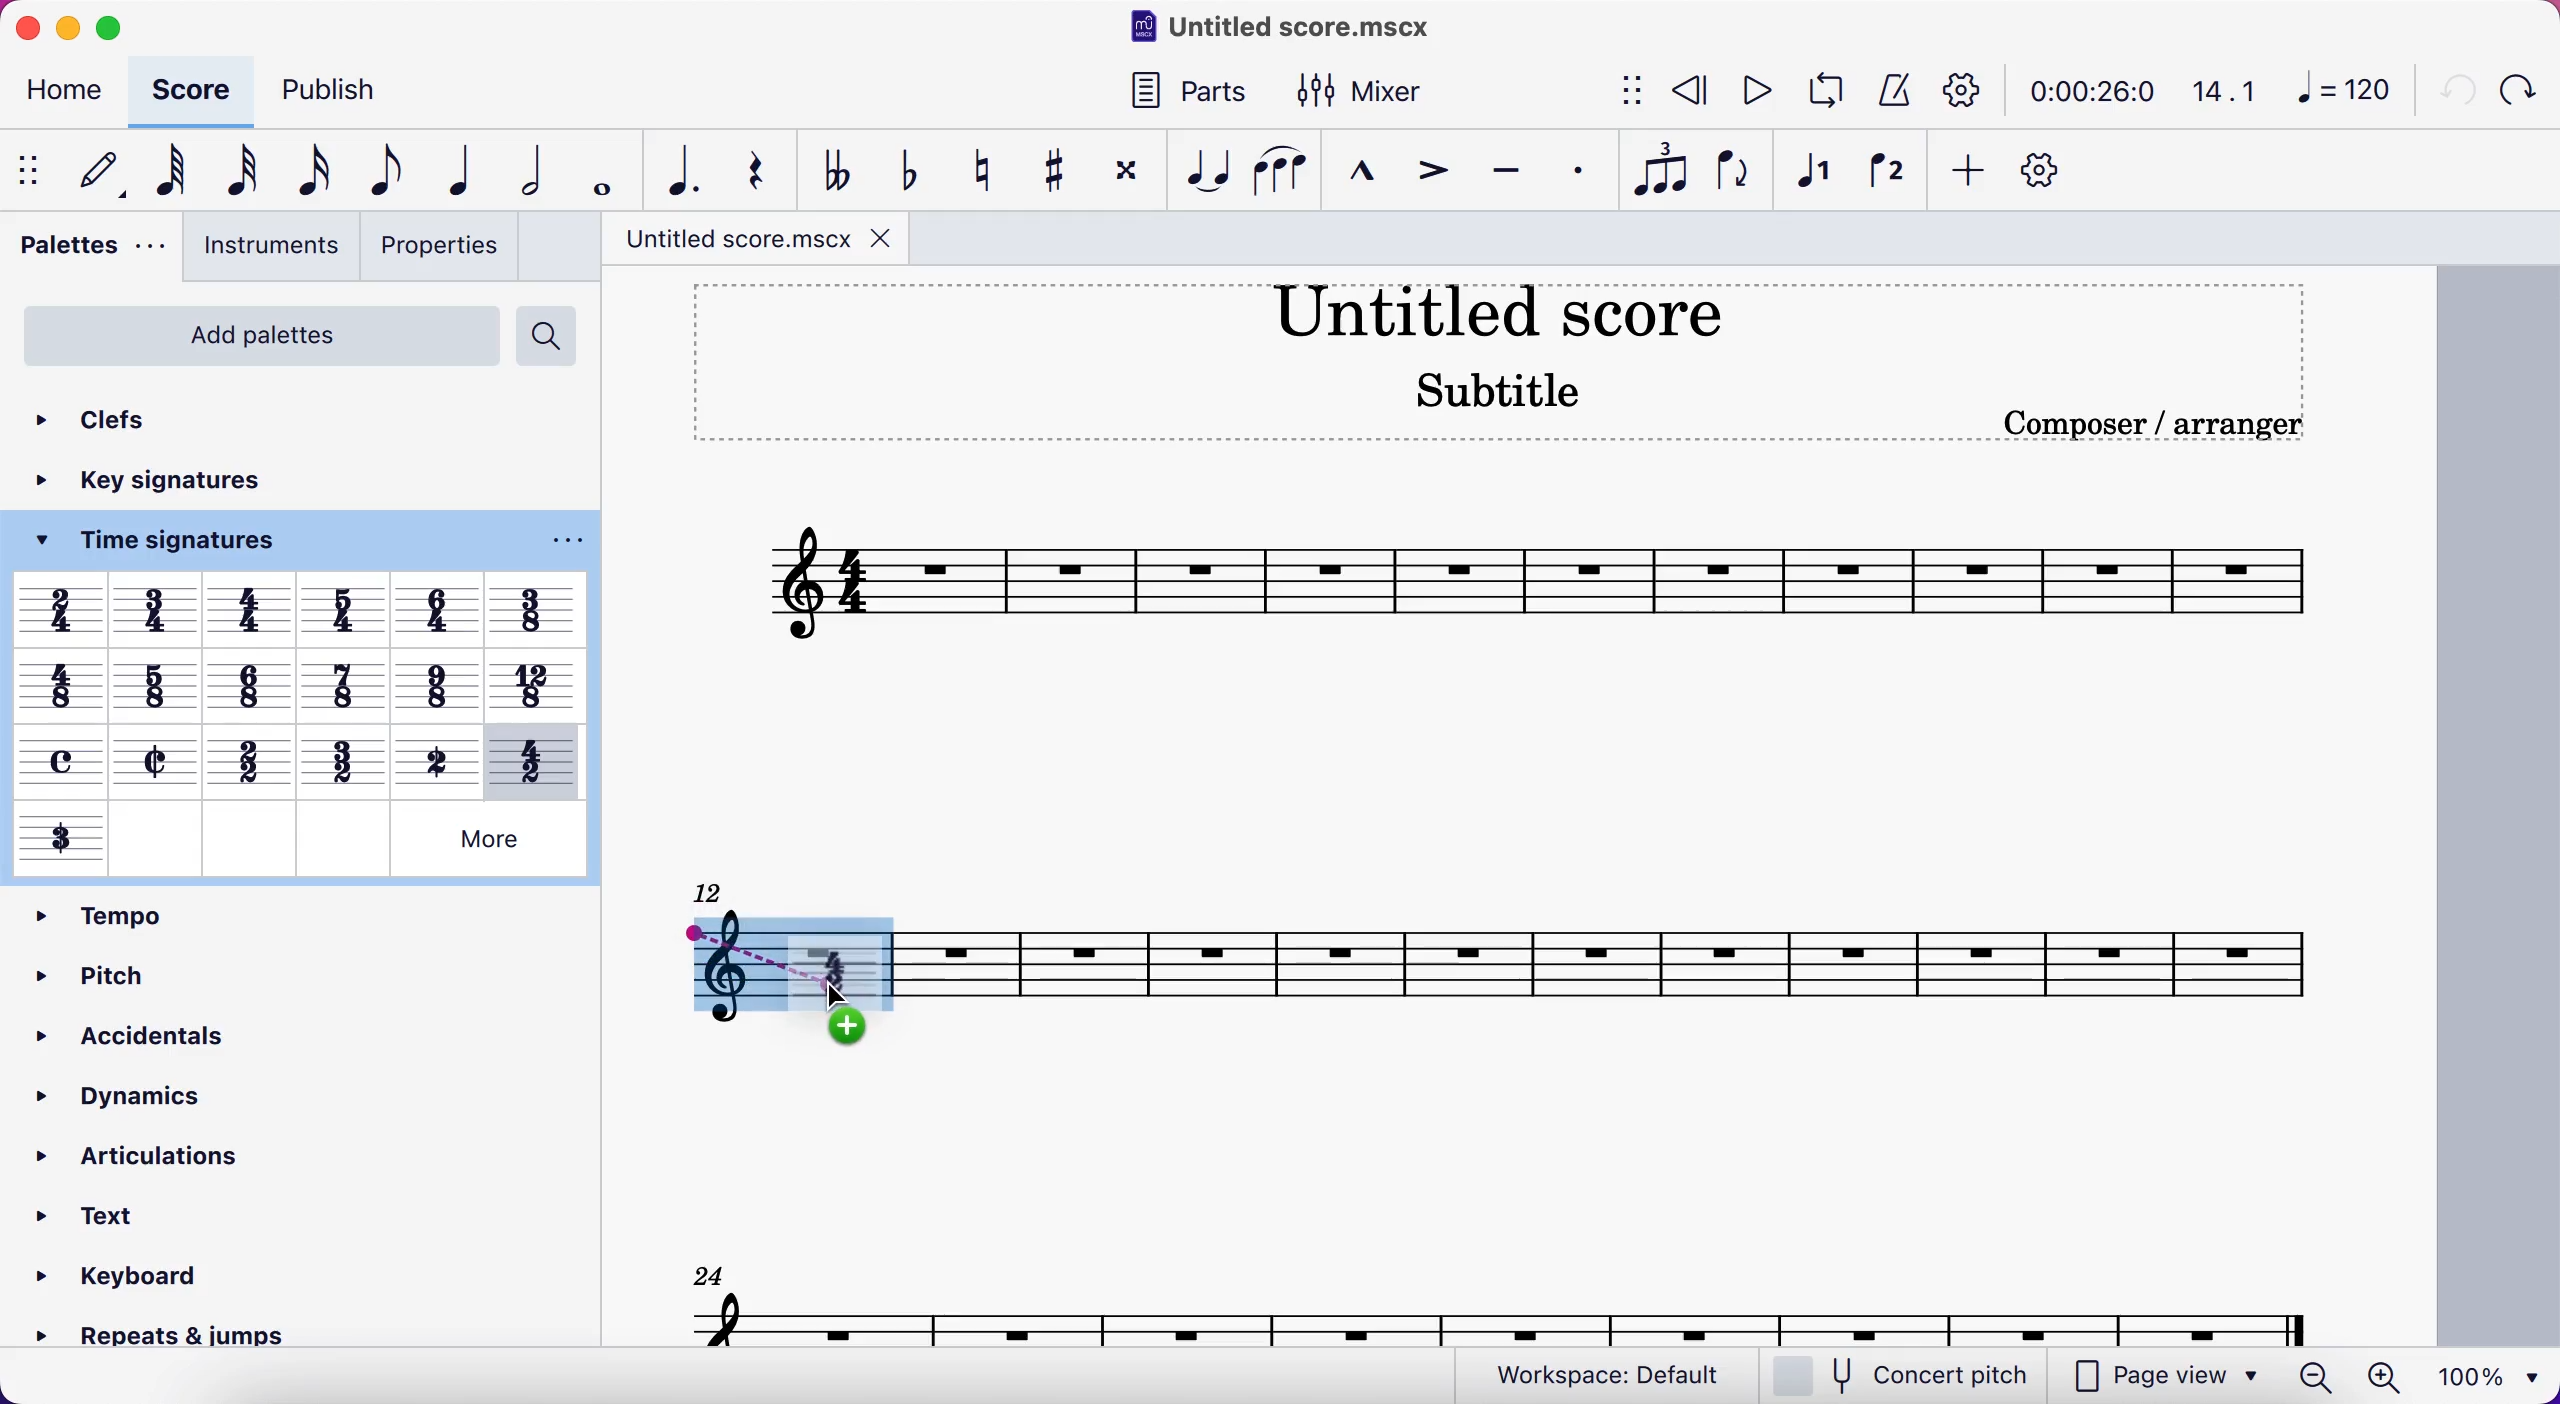 The image size is (2560, 1404). I want to click on workspace: default, so click(1594, 1372).